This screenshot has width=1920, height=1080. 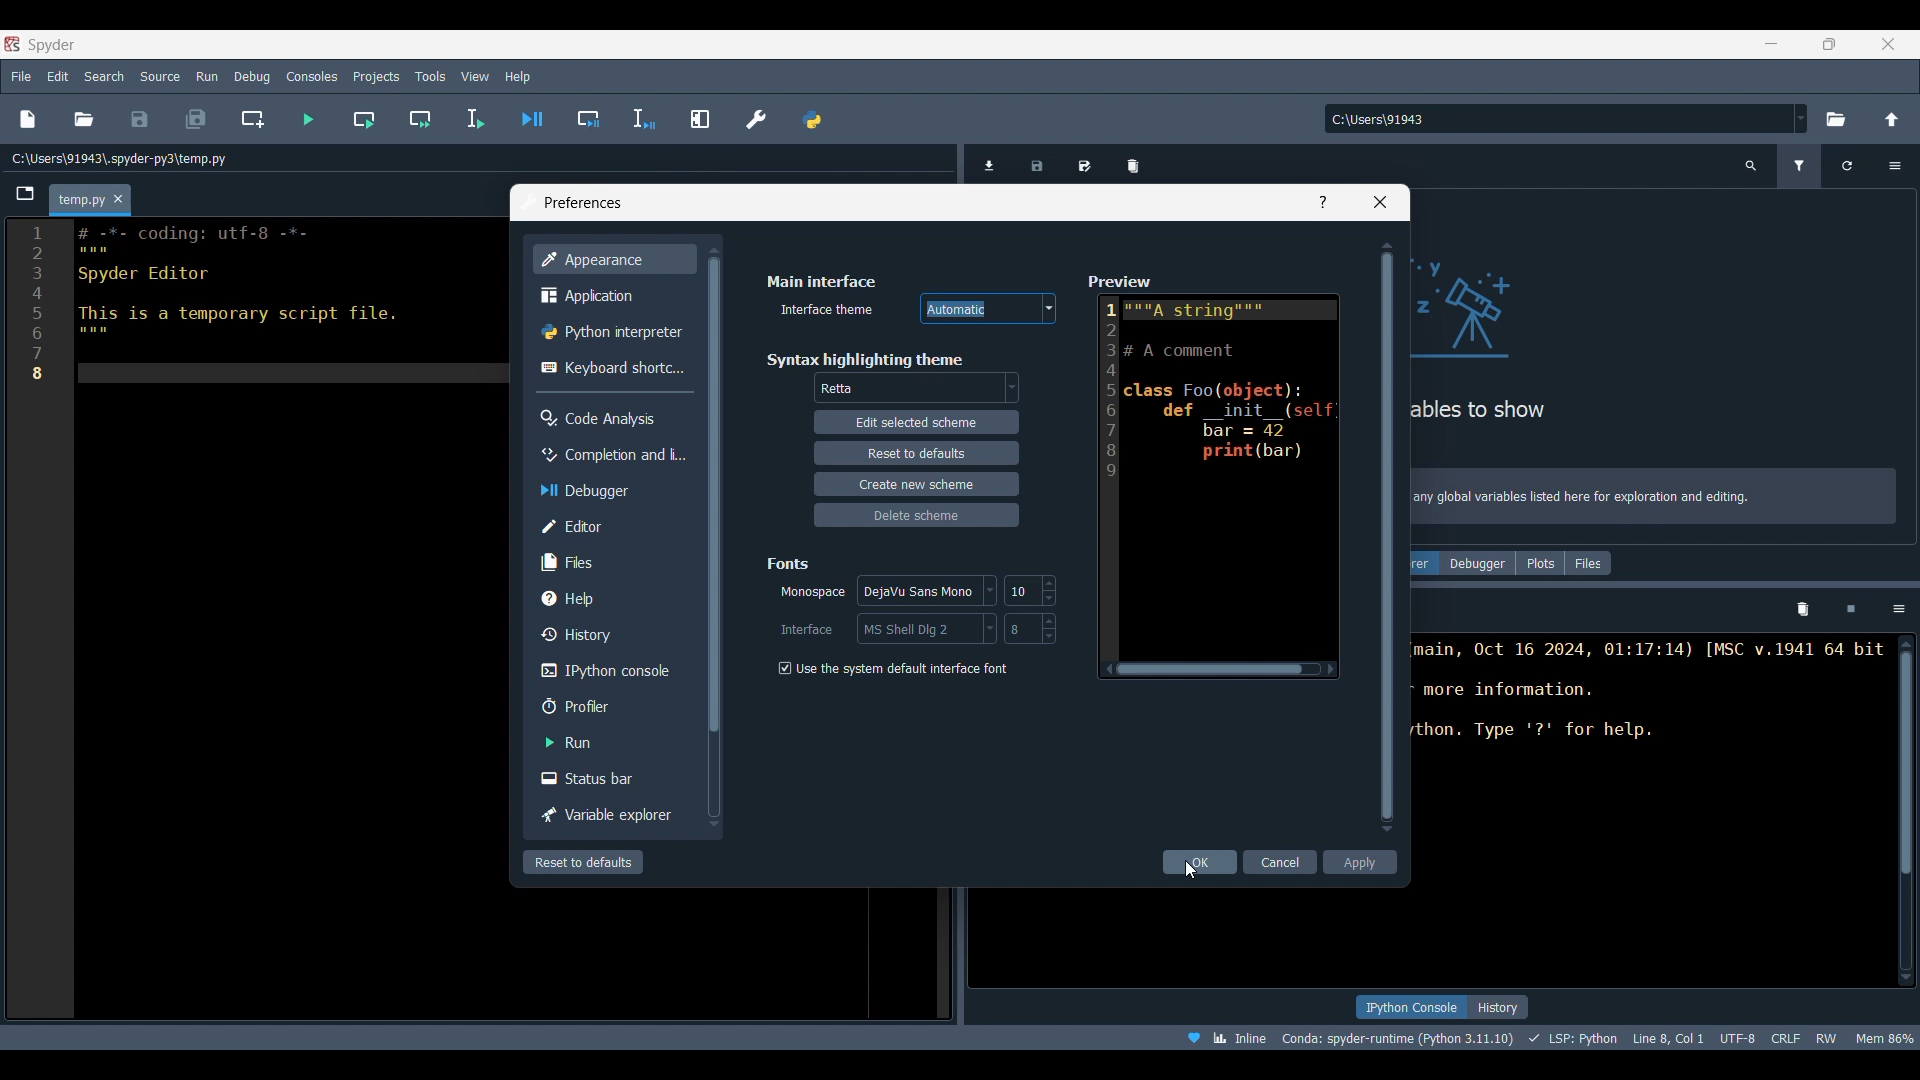 I want to click on Create new cell at the current line, so click(x=253, y=119).